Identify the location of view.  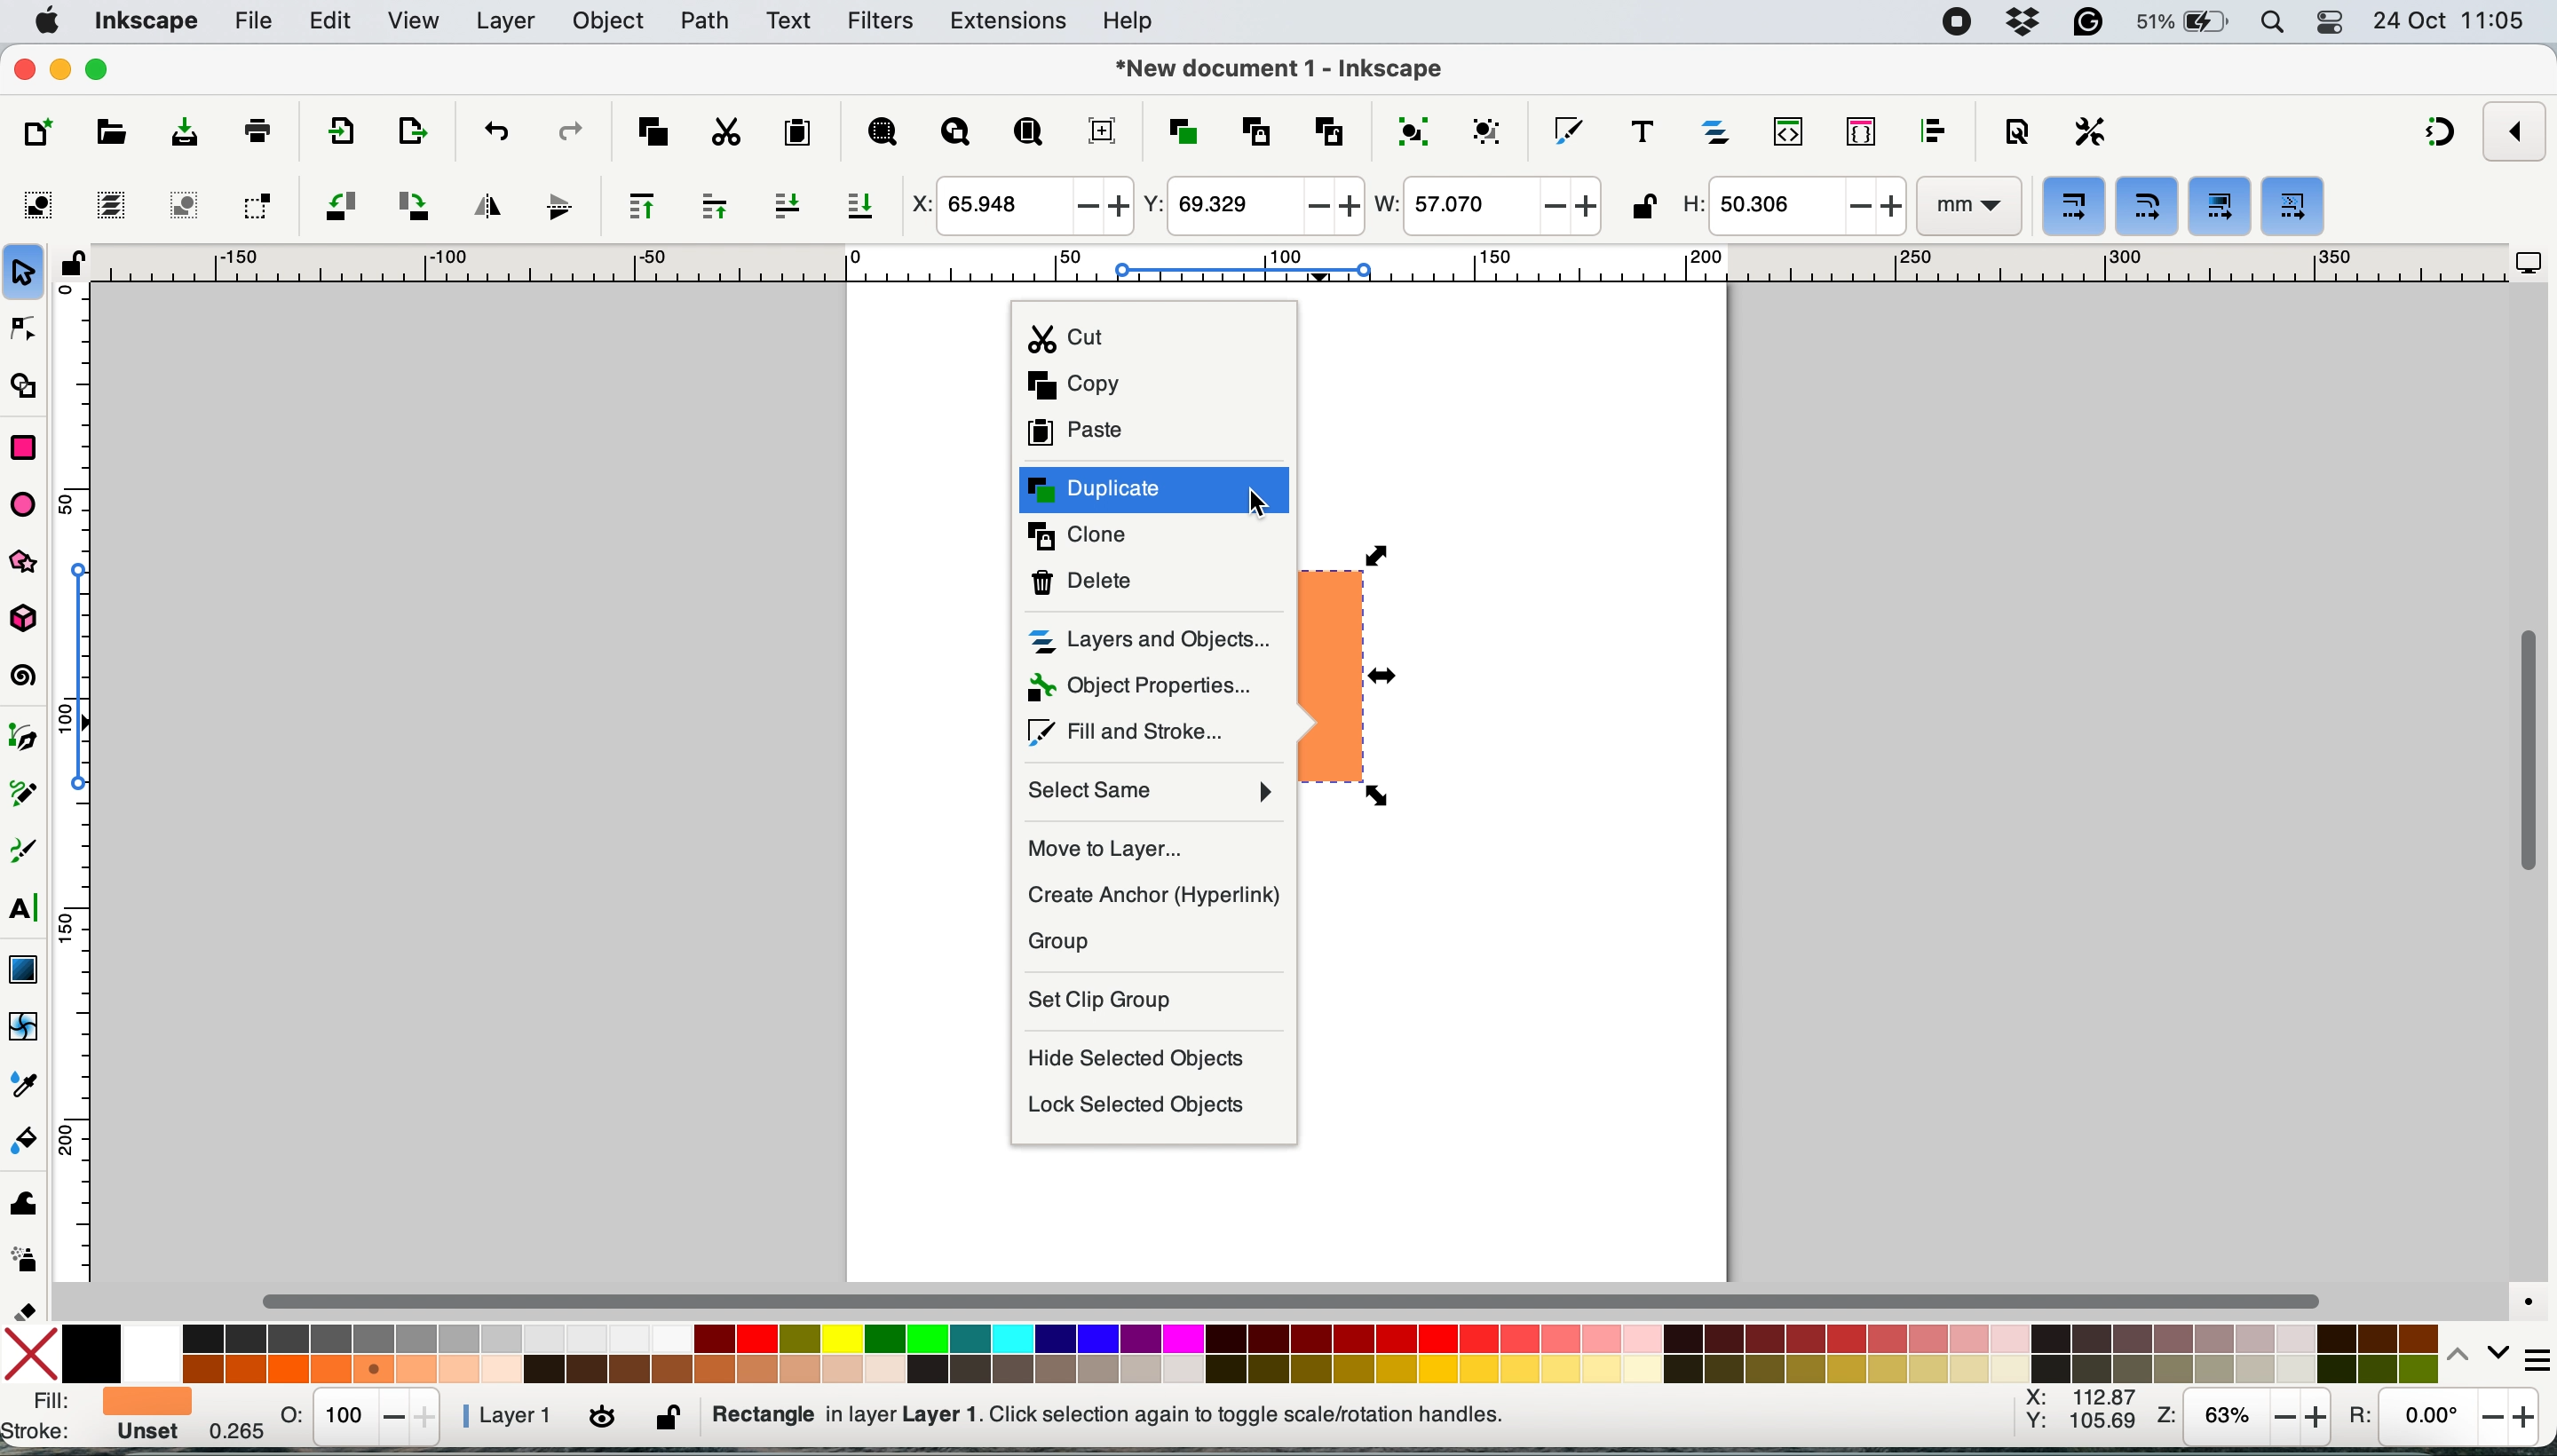
(416, 22).